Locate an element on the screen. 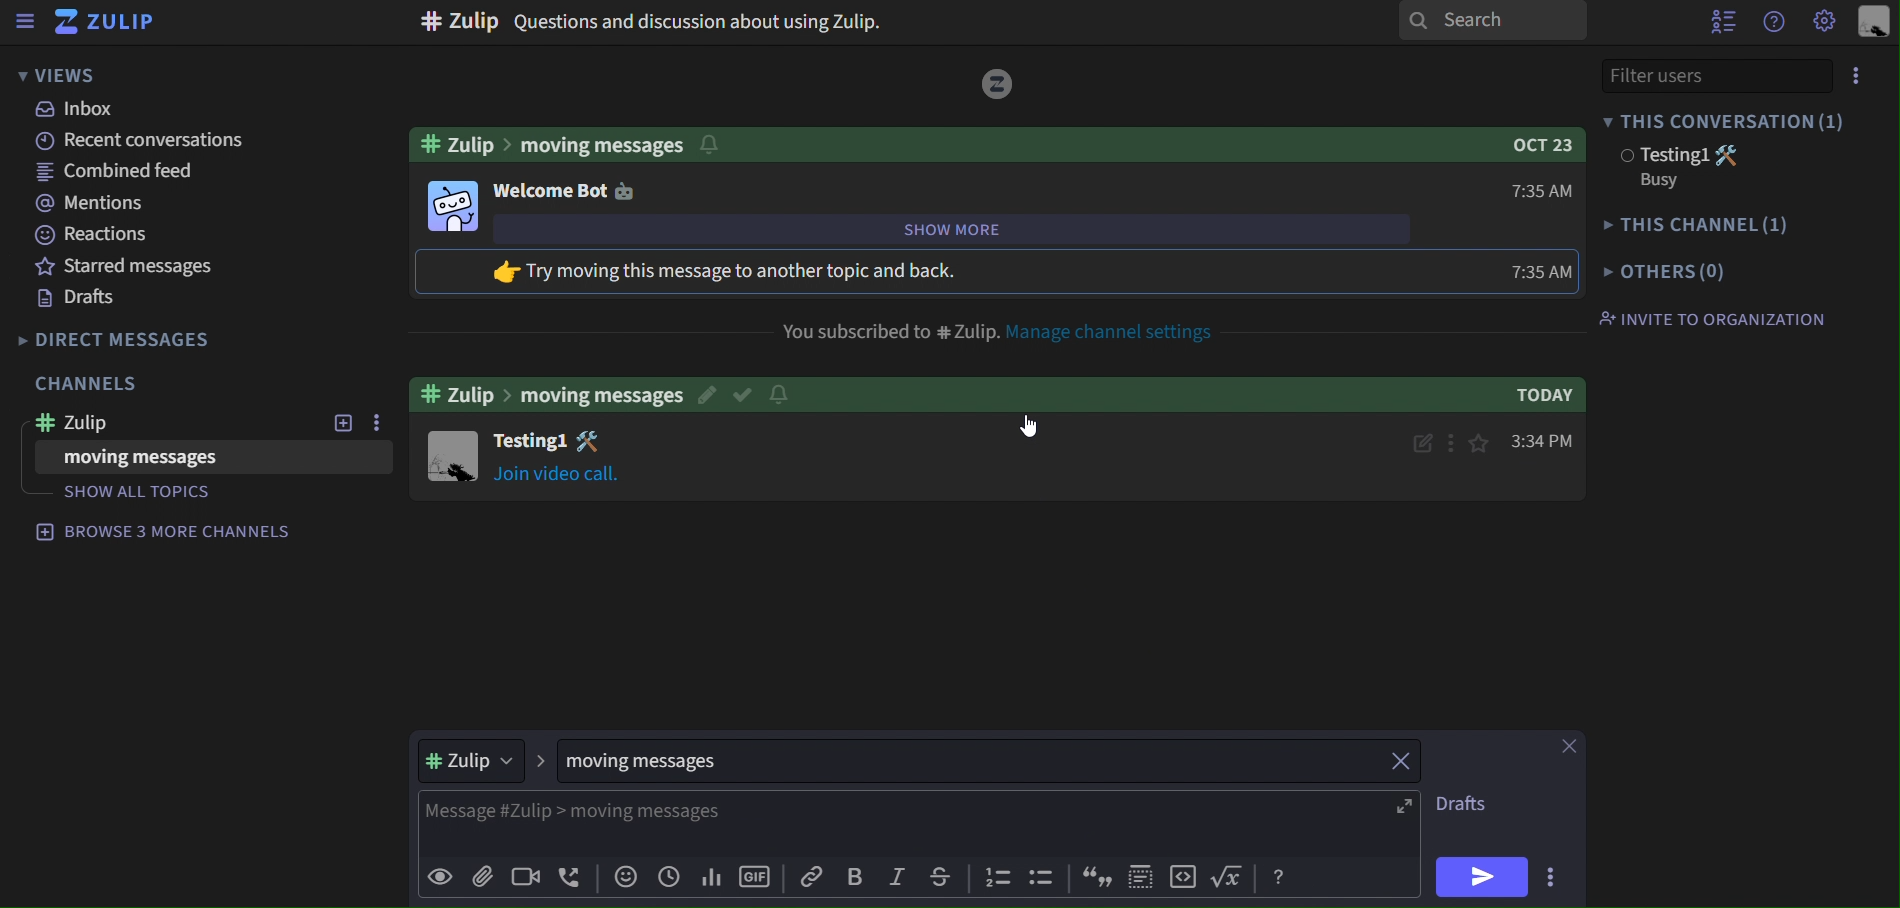 This screenshot has width=1900, height=908. try moving message to another topic and back is located at coordinates (765, 272).